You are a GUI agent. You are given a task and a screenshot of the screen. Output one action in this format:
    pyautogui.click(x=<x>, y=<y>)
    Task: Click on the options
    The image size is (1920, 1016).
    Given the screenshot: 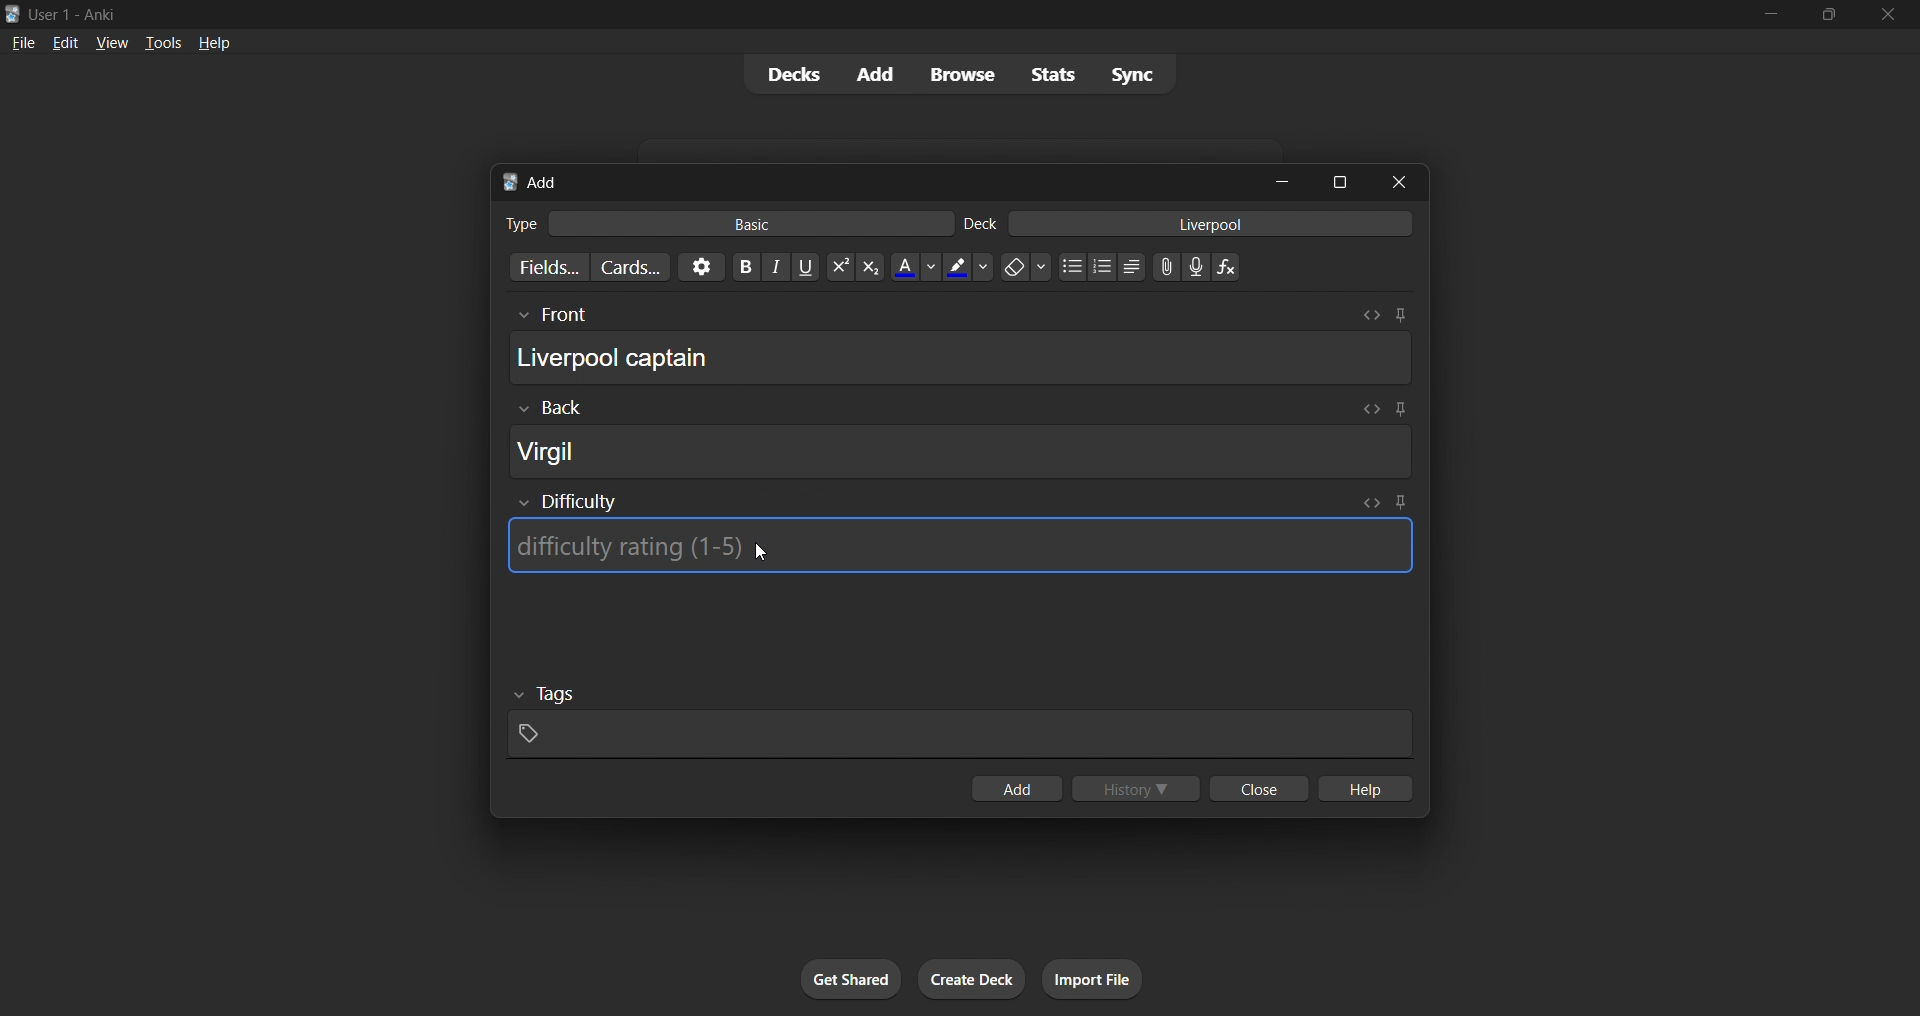 What is the action you would take?
    pyautogui.click(x=701, y=267)
    